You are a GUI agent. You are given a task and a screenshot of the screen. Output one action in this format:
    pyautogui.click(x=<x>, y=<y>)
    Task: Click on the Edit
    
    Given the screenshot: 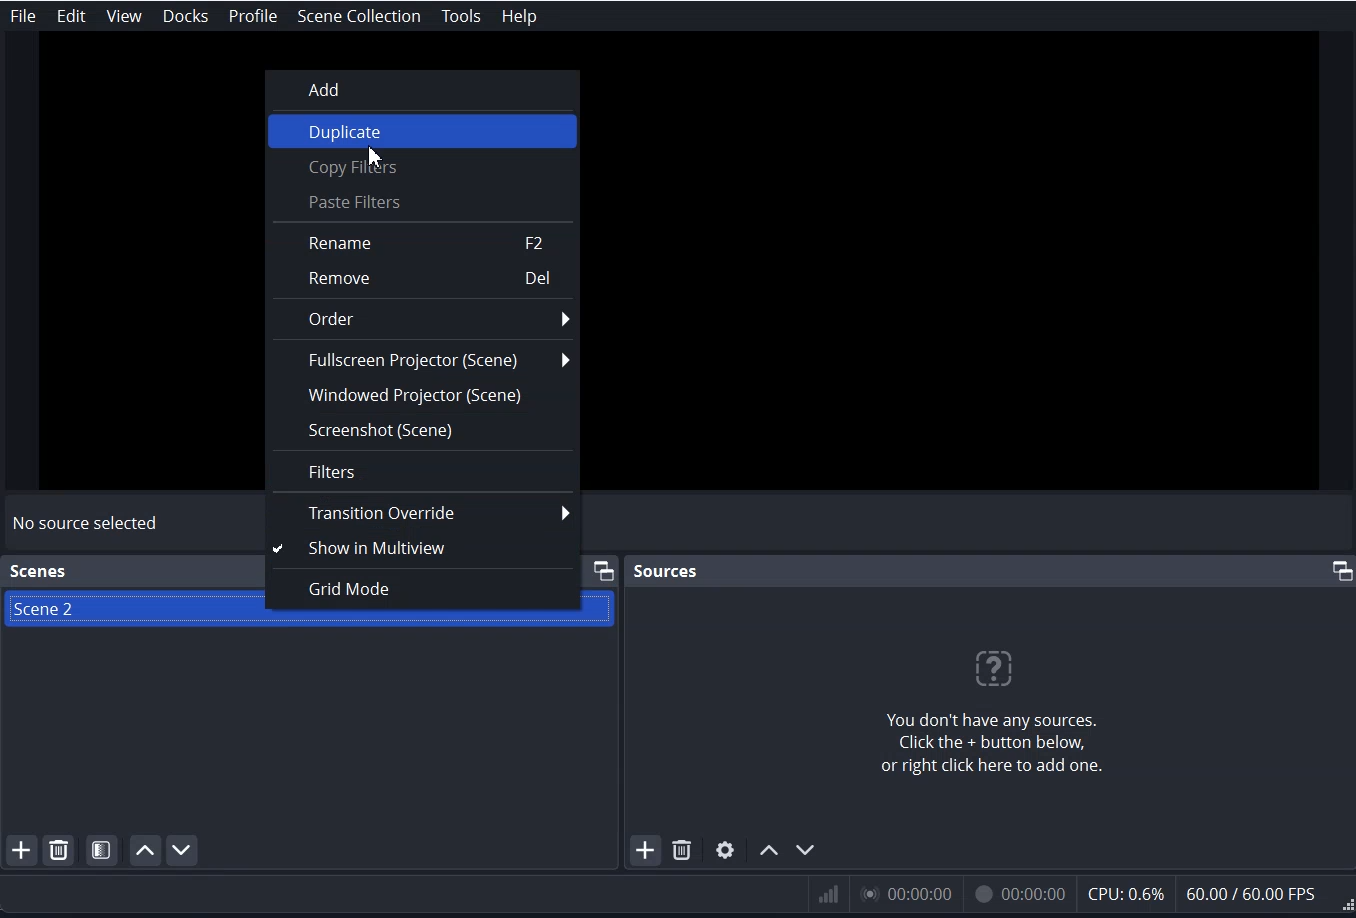 What is the action you would take?
    pyautogui.click(x=71, y=17)
    